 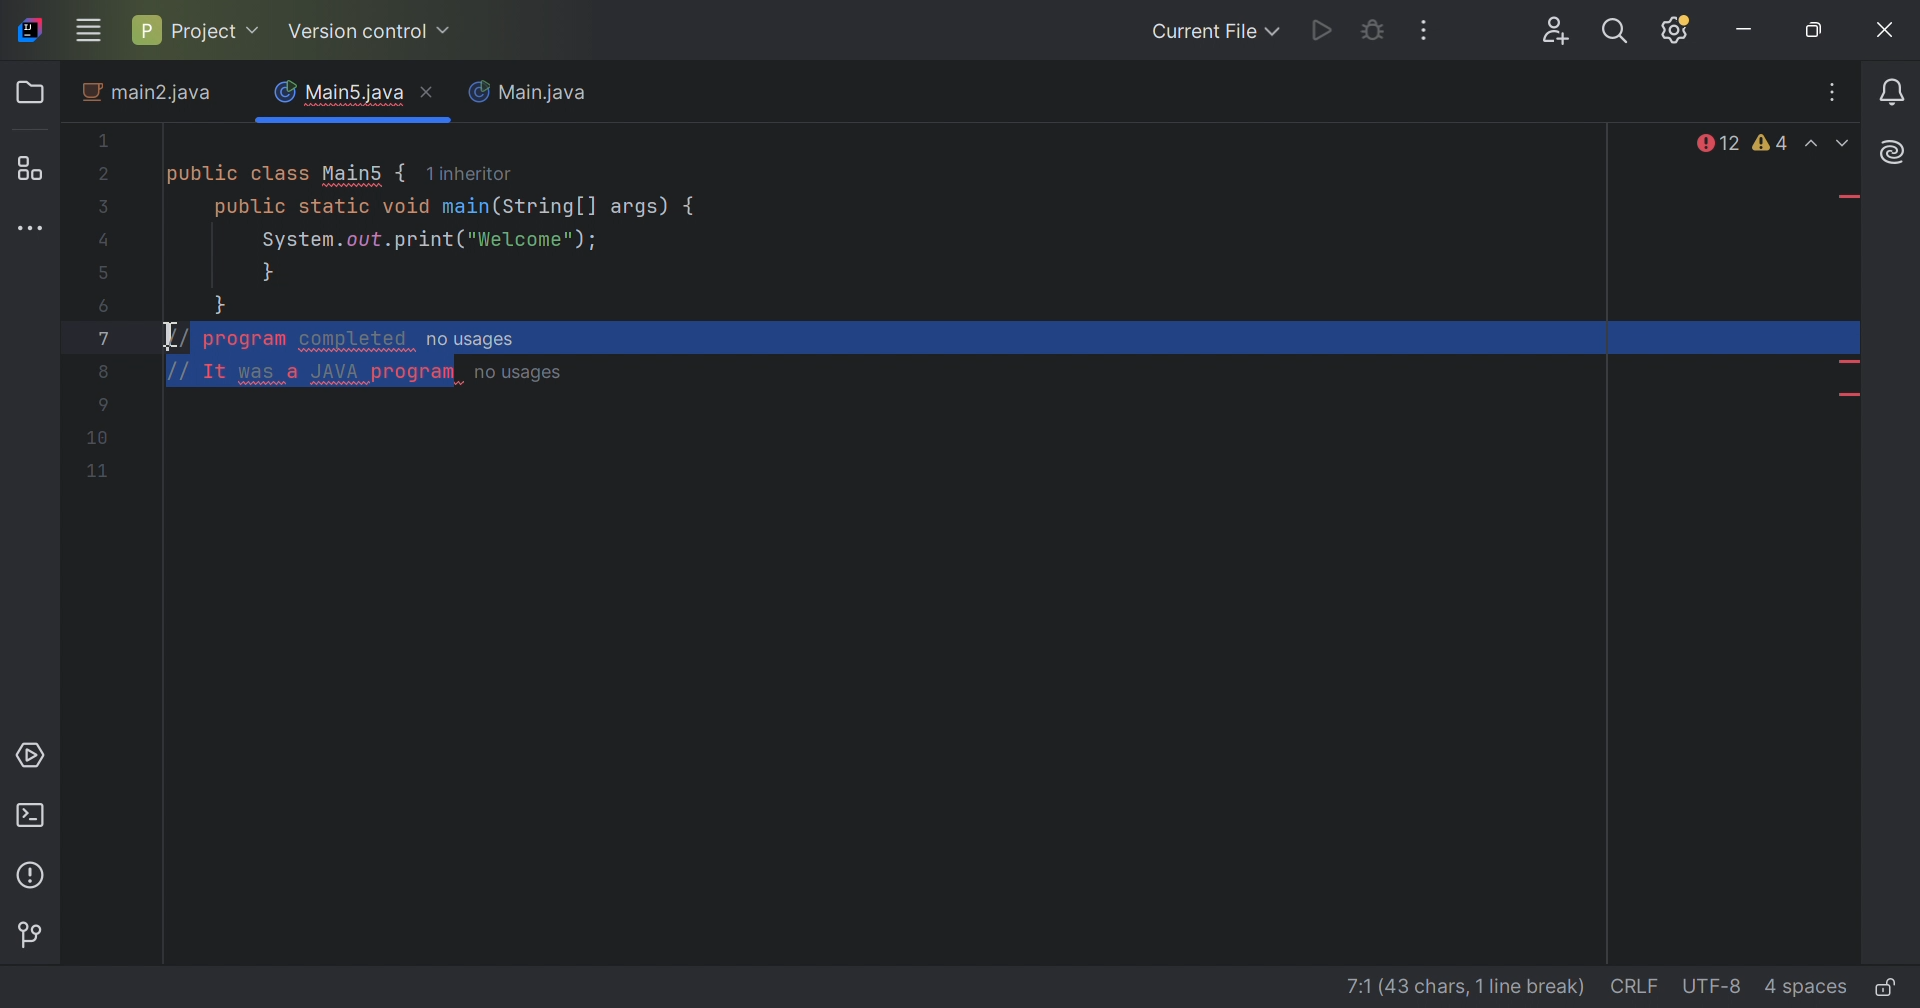 What do you see at coordinates (1819, 32) in the screenshot?
I see `Restore down` at bounding box center [1819, 32].